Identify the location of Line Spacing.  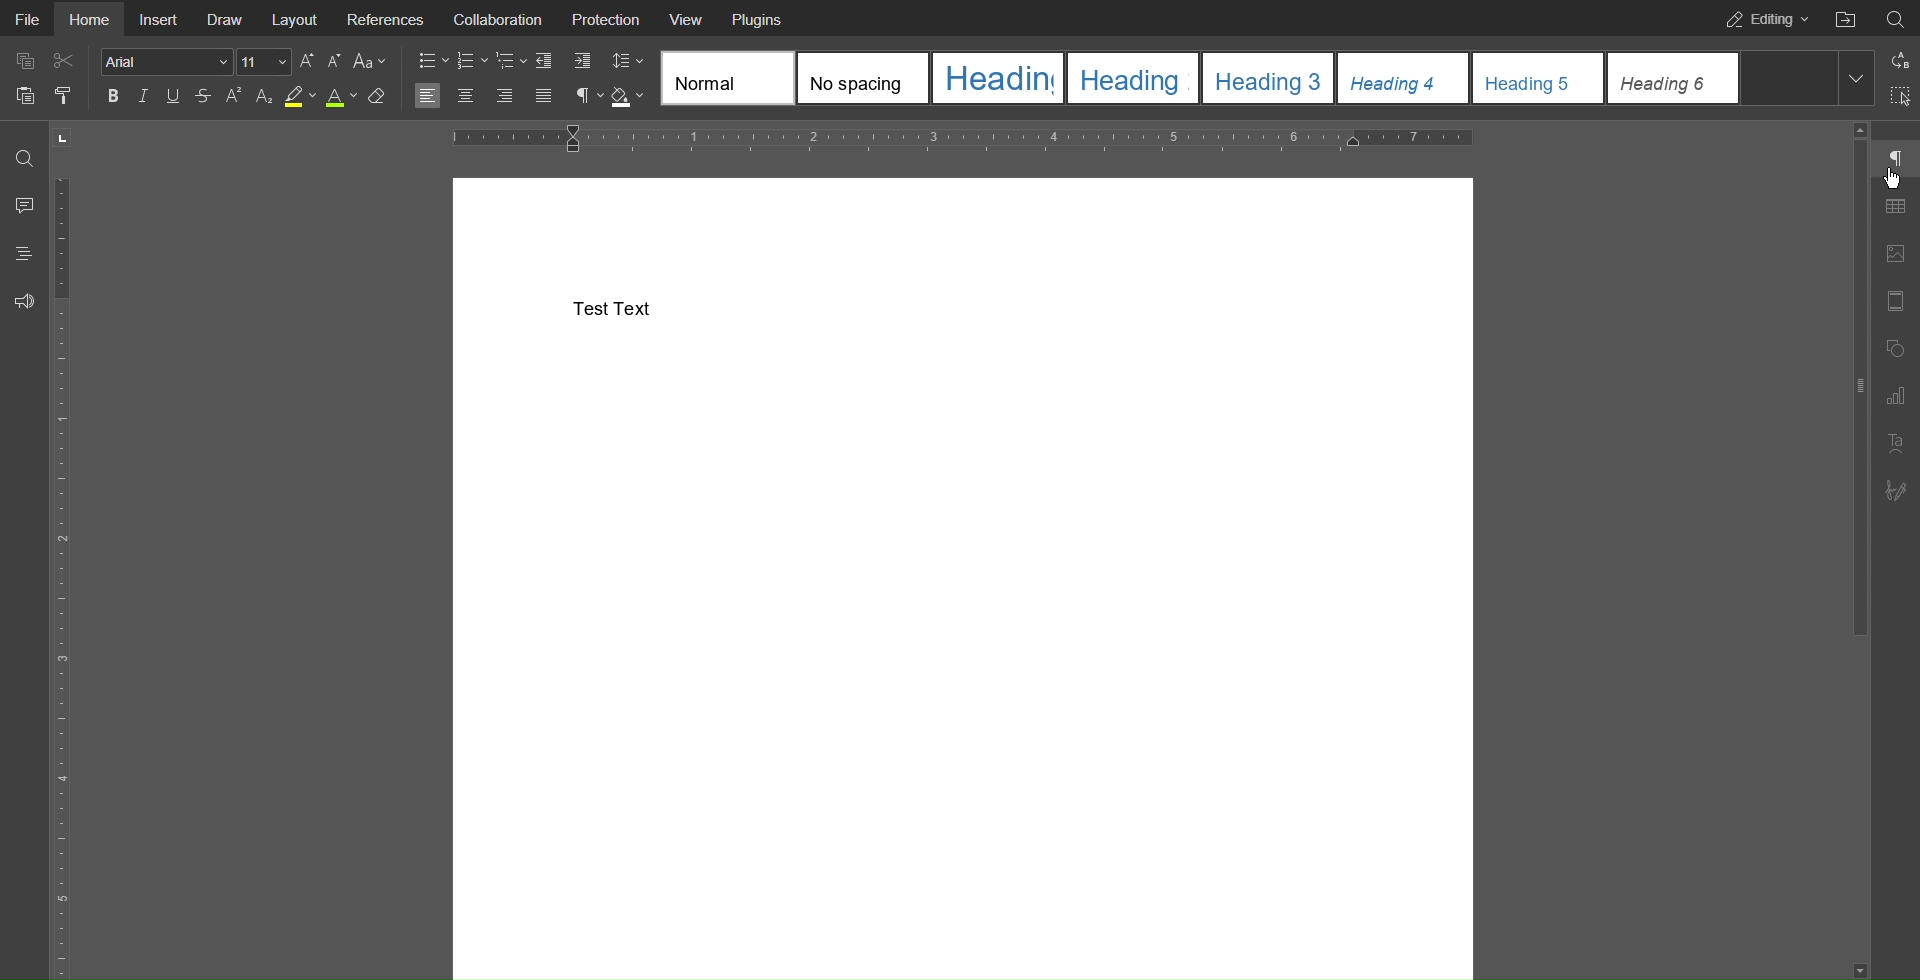
(626, 59).